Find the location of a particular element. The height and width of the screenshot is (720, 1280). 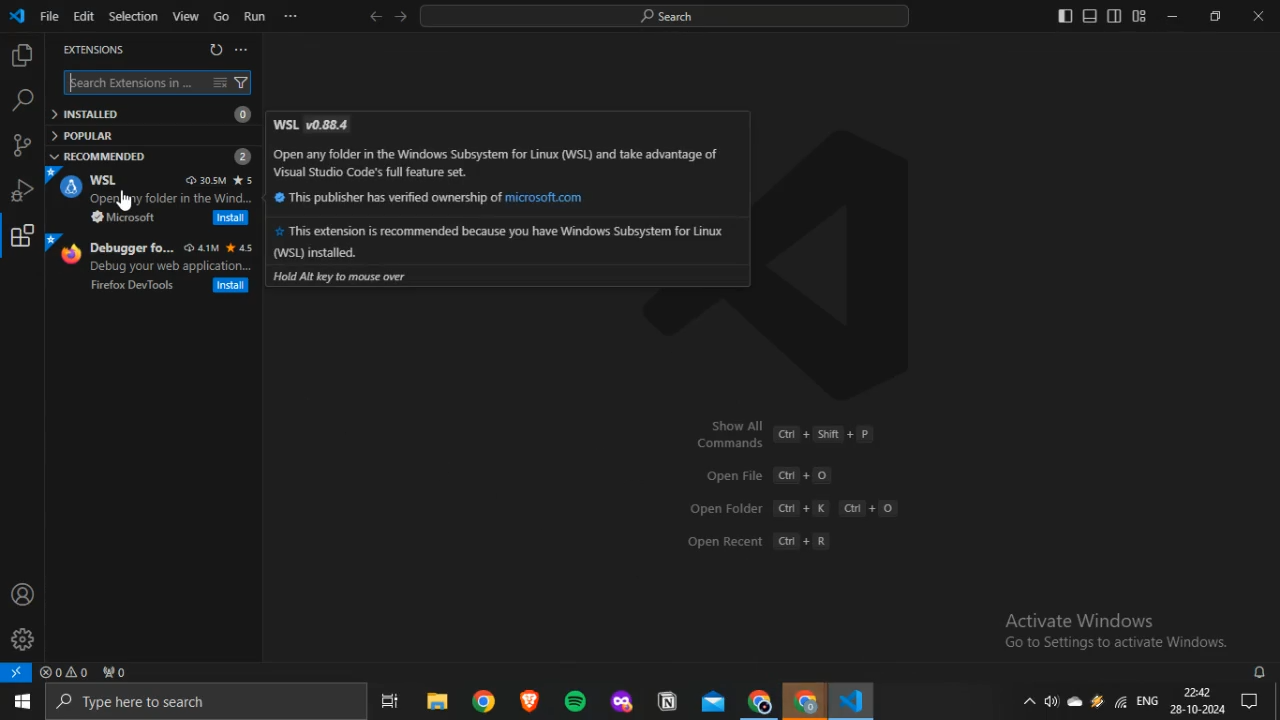

Google Chrome is located at coordinates (803, 700).